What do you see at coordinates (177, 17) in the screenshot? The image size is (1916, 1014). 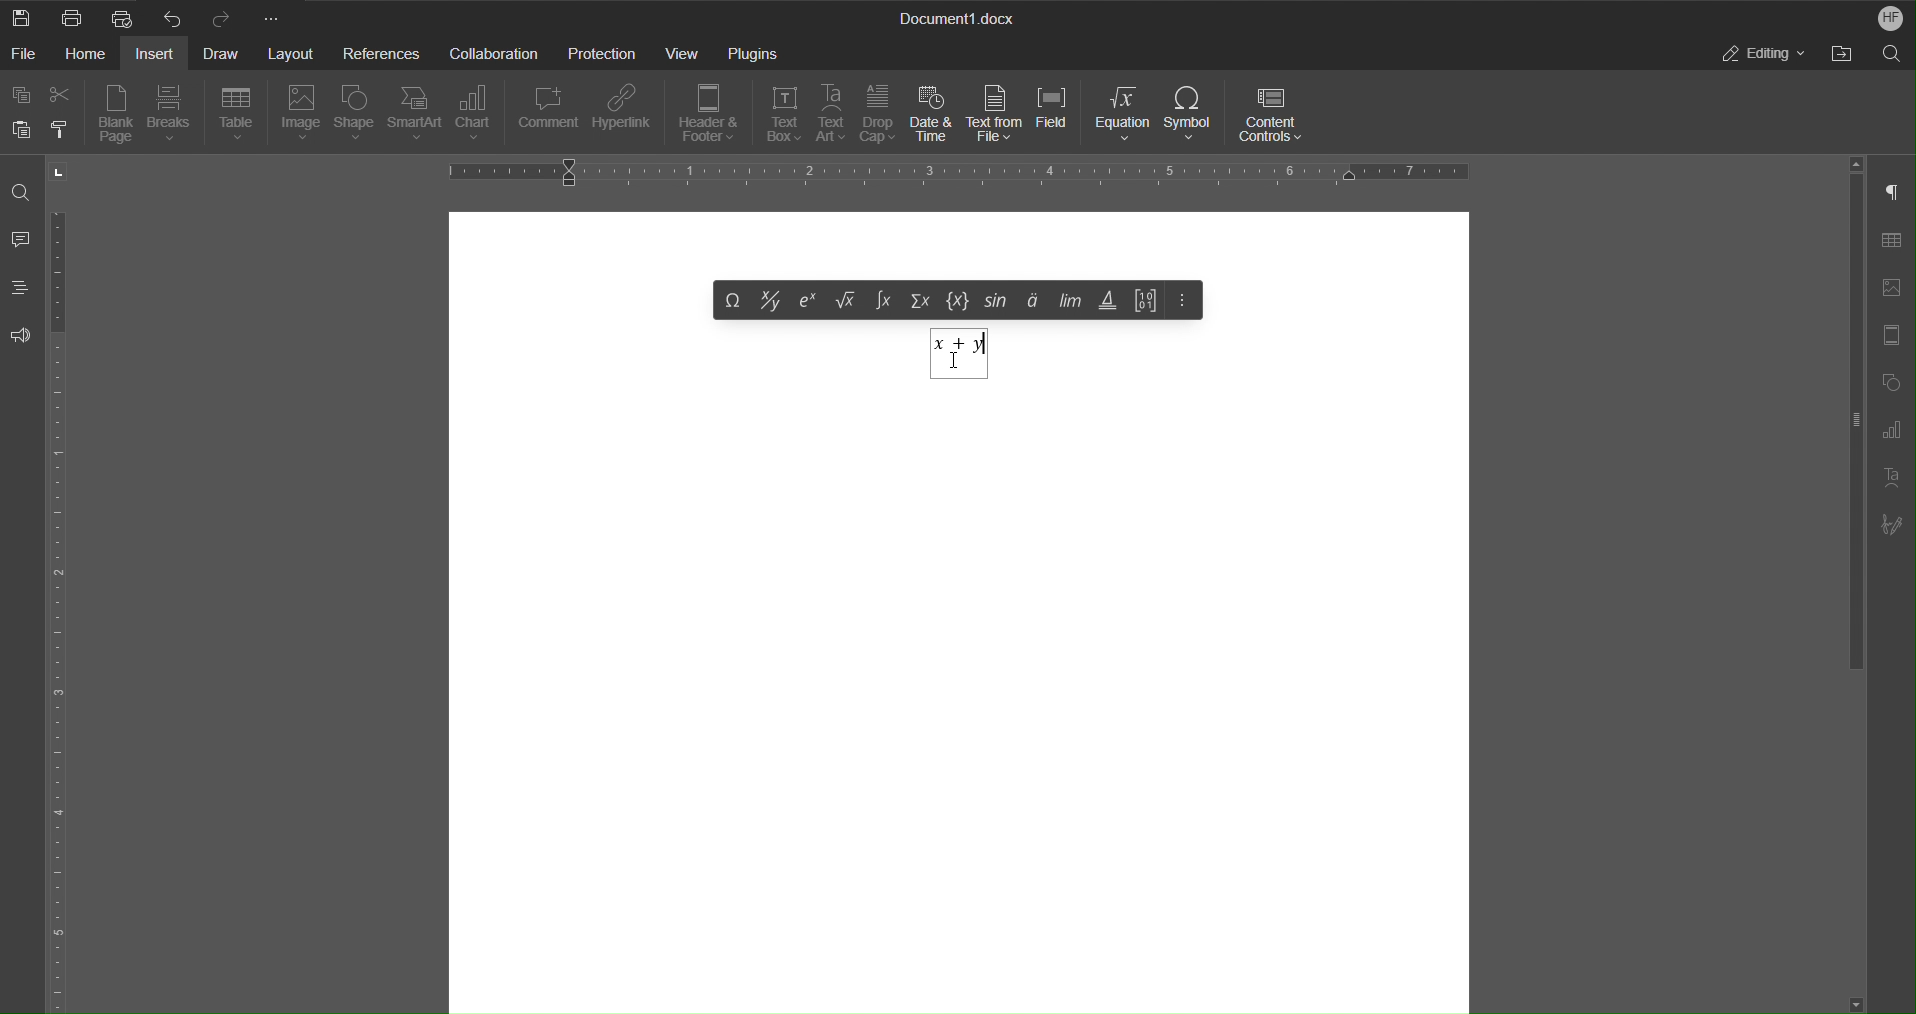 I see `Undo` at bounding box center [177, 17].